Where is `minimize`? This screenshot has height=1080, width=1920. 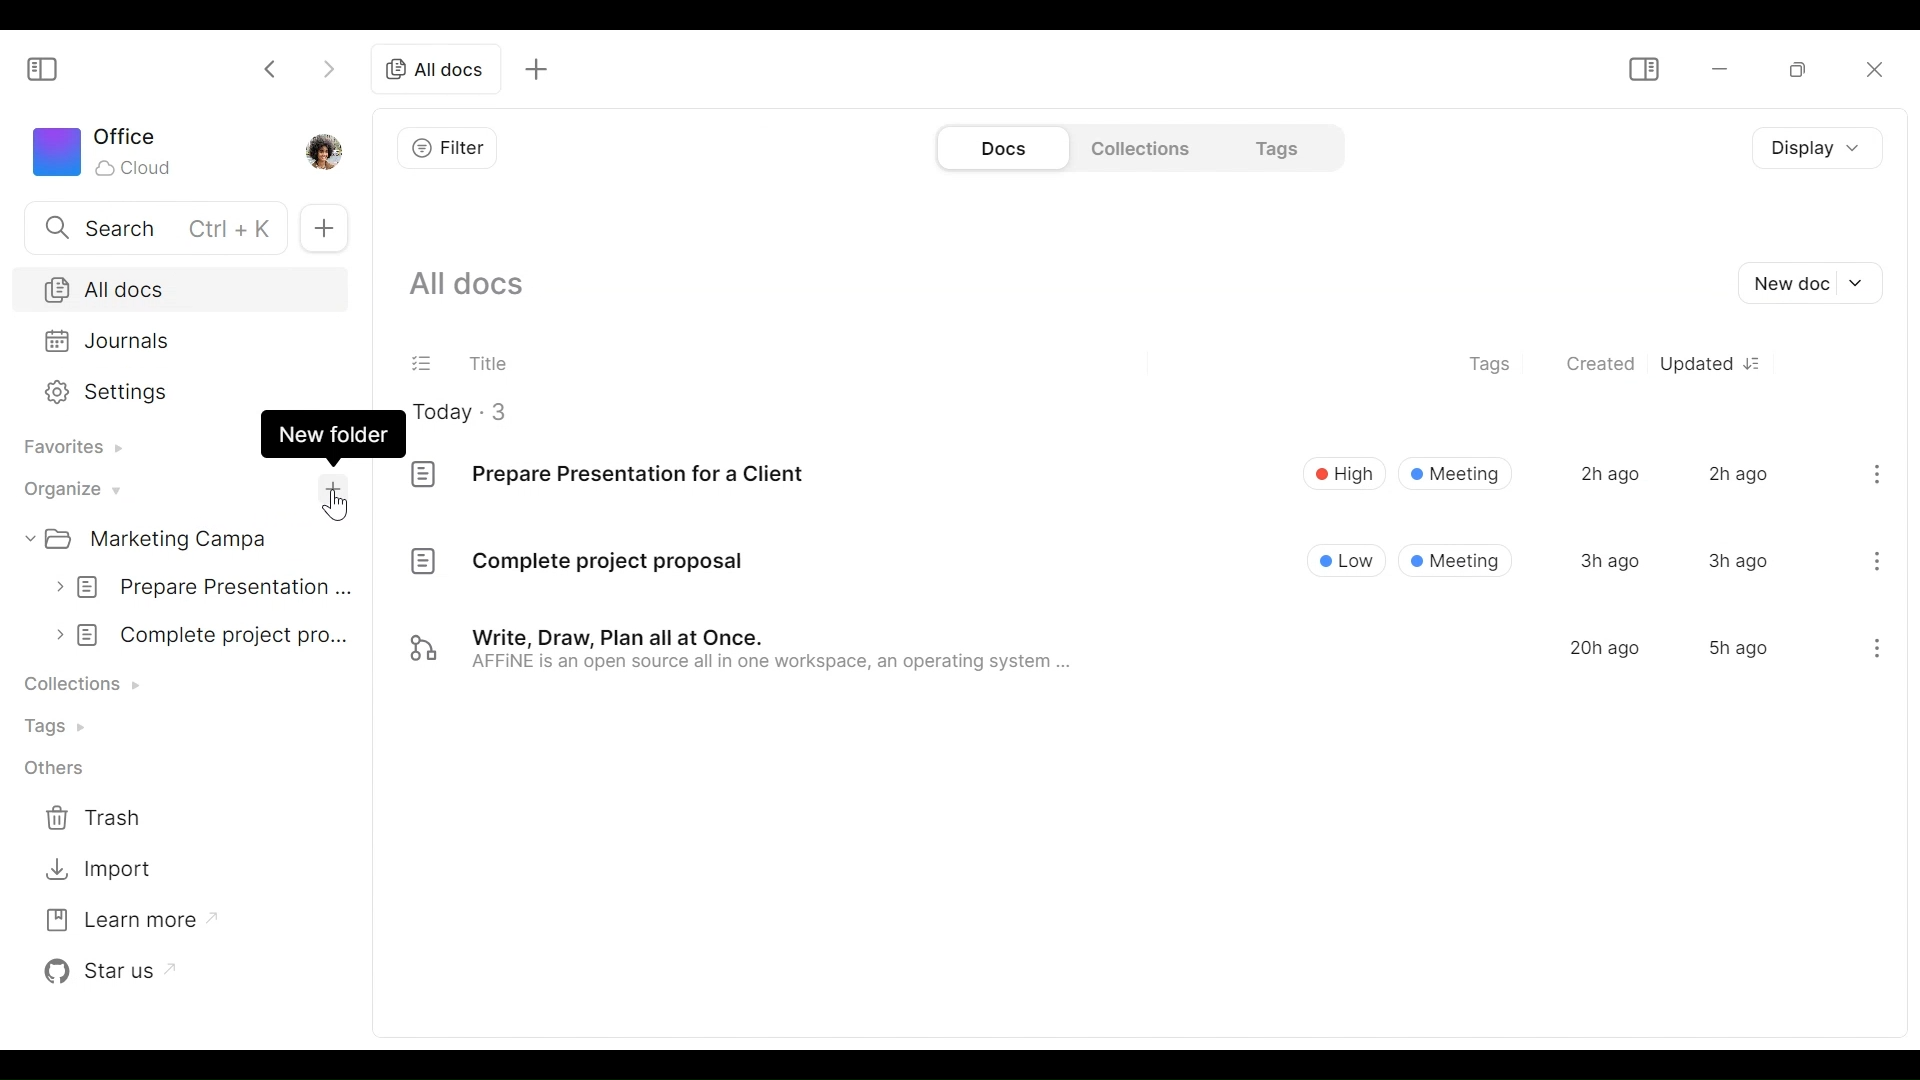 minimize is located at coordinates (1717, 69).